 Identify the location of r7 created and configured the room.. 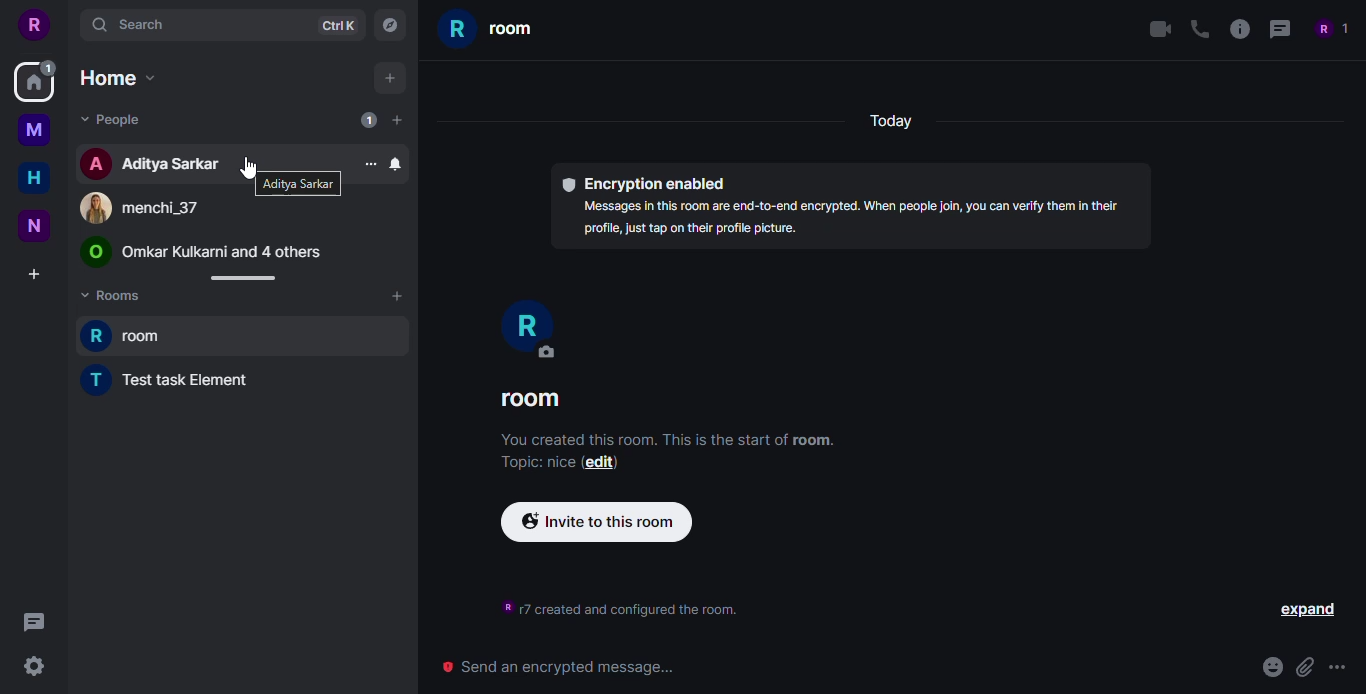
(625, 608).